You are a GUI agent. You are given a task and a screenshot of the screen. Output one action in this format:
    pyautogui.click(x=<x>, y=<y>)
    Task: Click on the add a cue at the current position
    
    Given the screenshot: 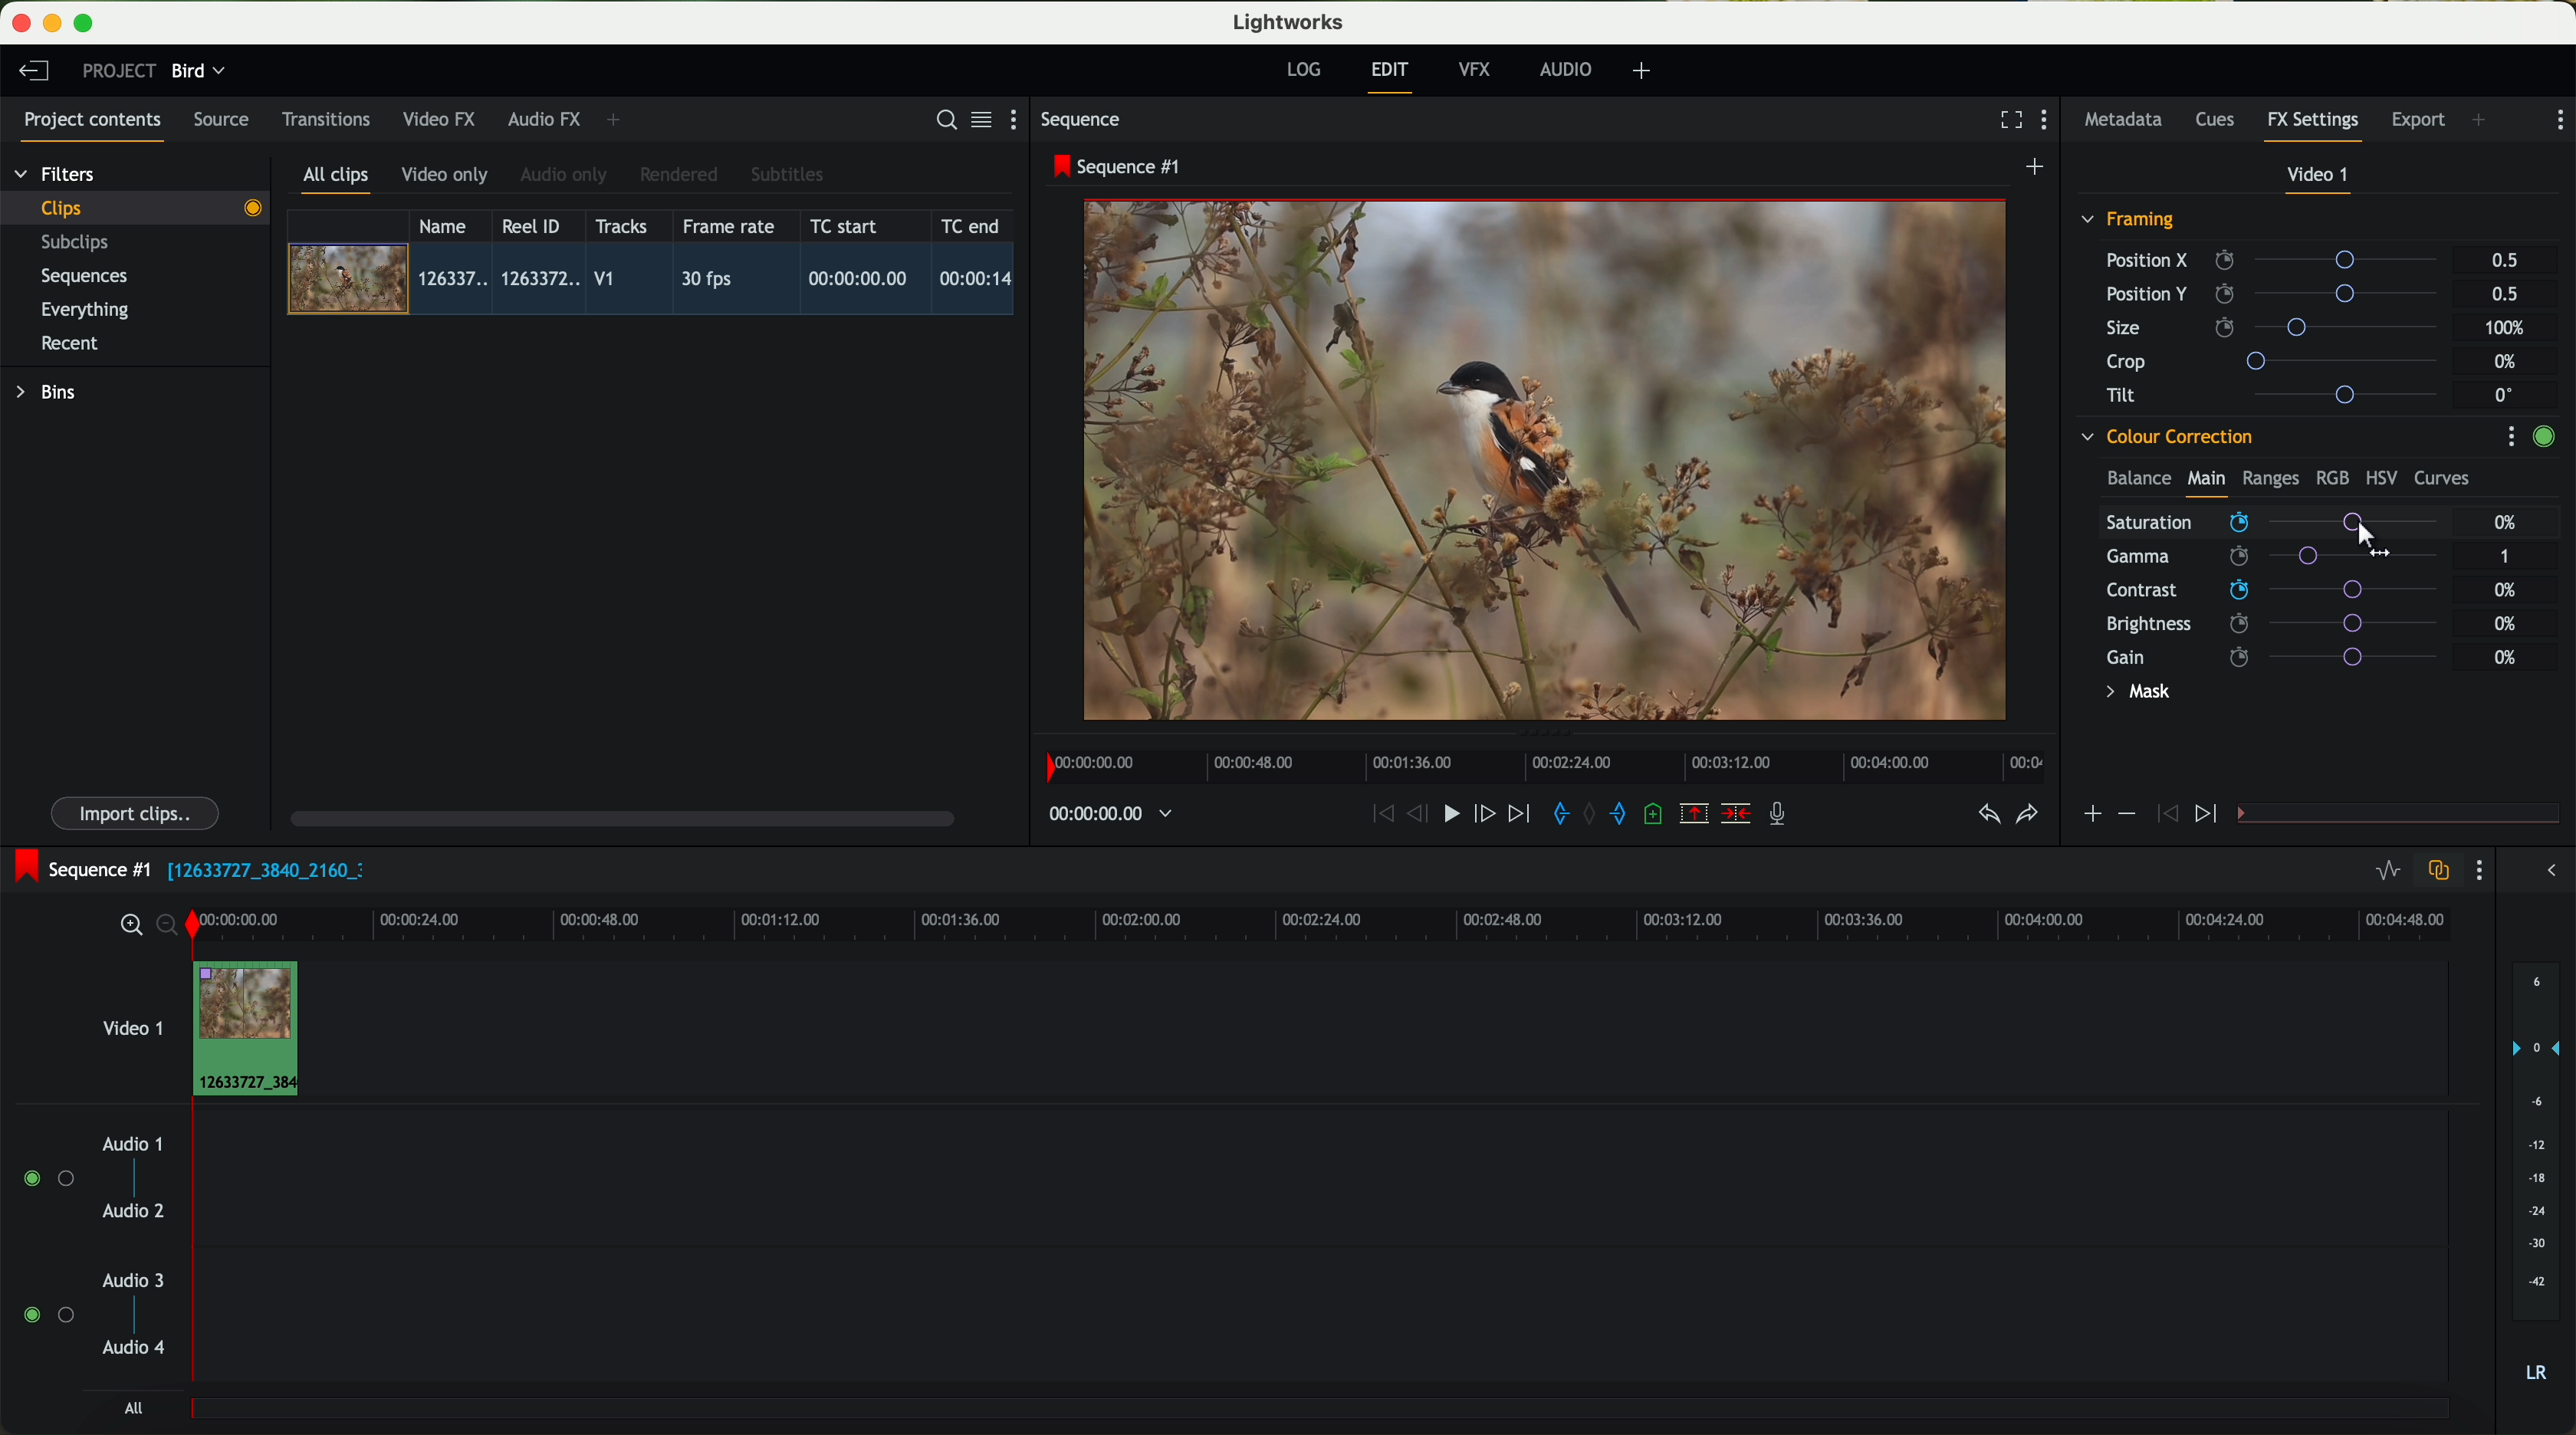 What is the action you would take?
    pyautogui.click(x=1656, y=815)
    